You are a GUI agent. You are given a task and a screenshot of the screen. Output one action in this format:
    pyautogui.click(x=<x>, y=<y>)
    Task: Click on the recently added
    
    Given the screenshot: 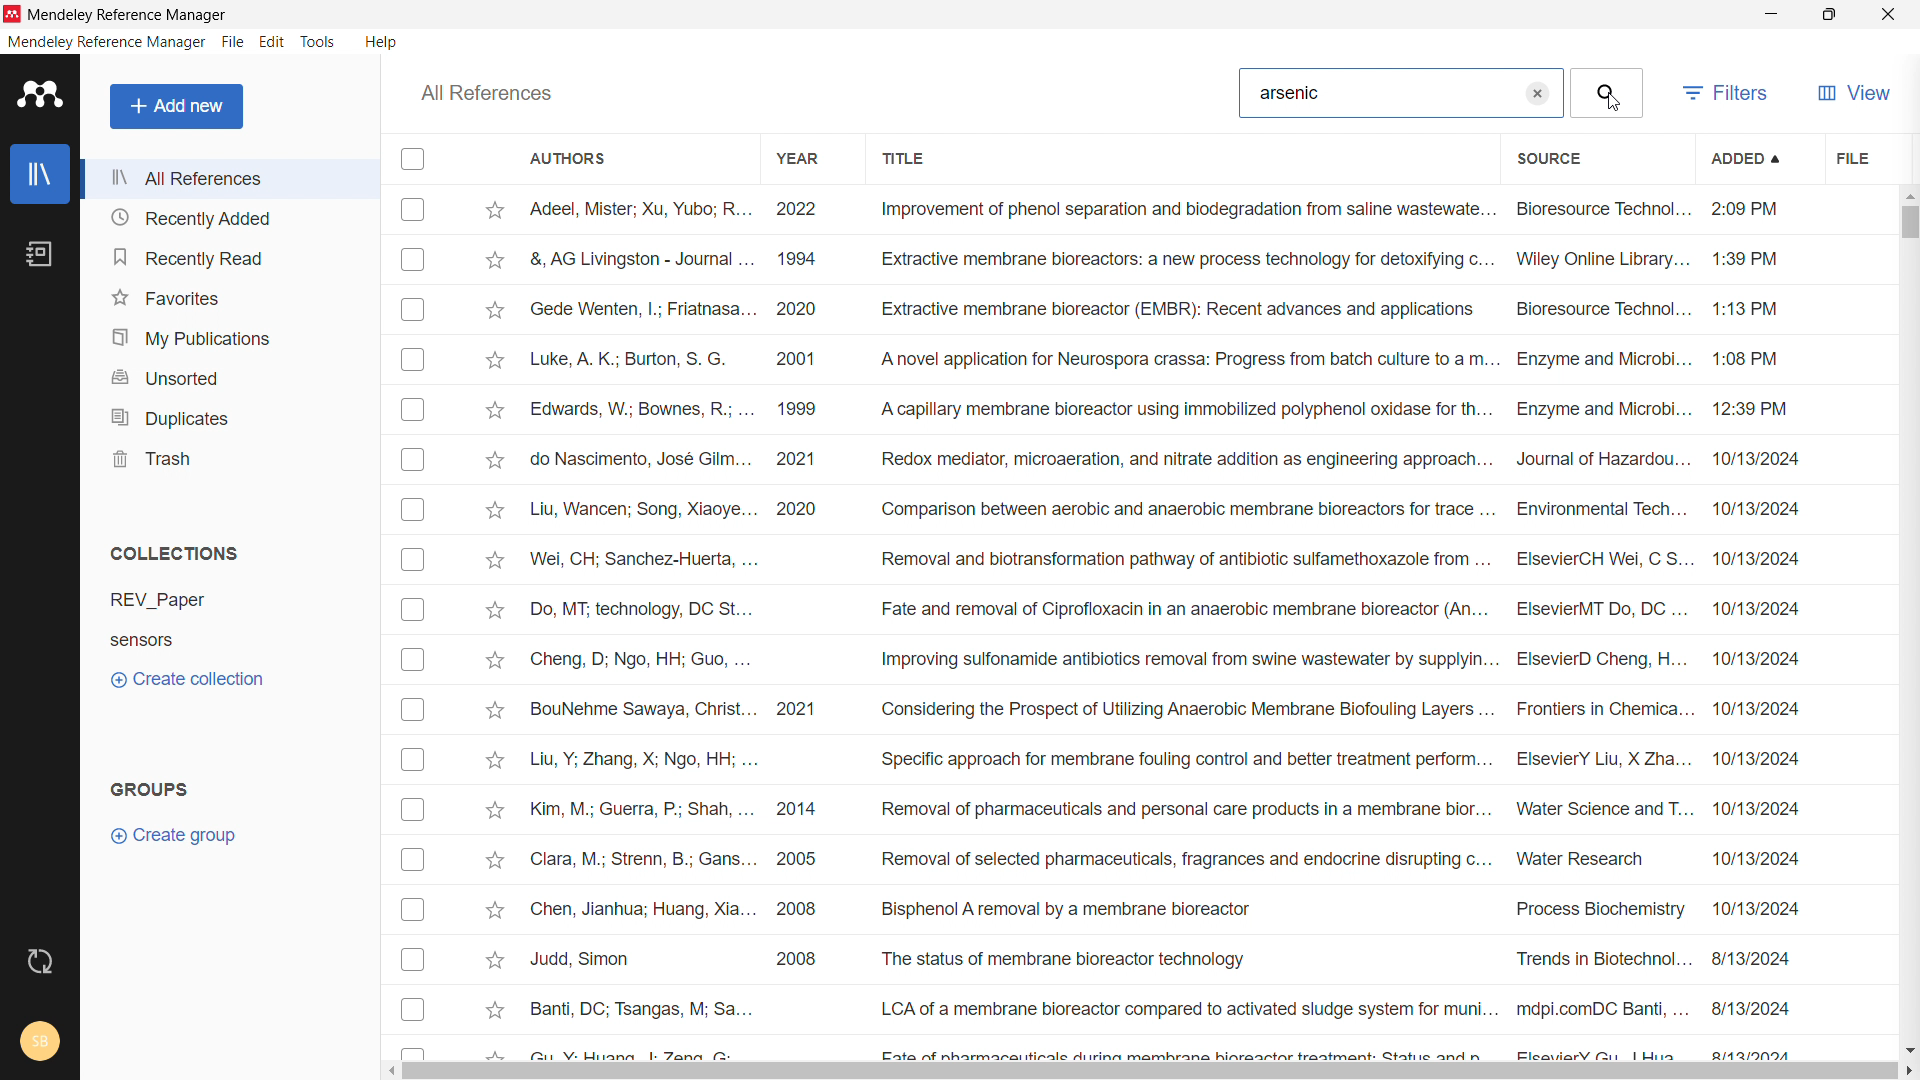 What is the action you would take?
    pyautogui.click(x=231, y=218)
    